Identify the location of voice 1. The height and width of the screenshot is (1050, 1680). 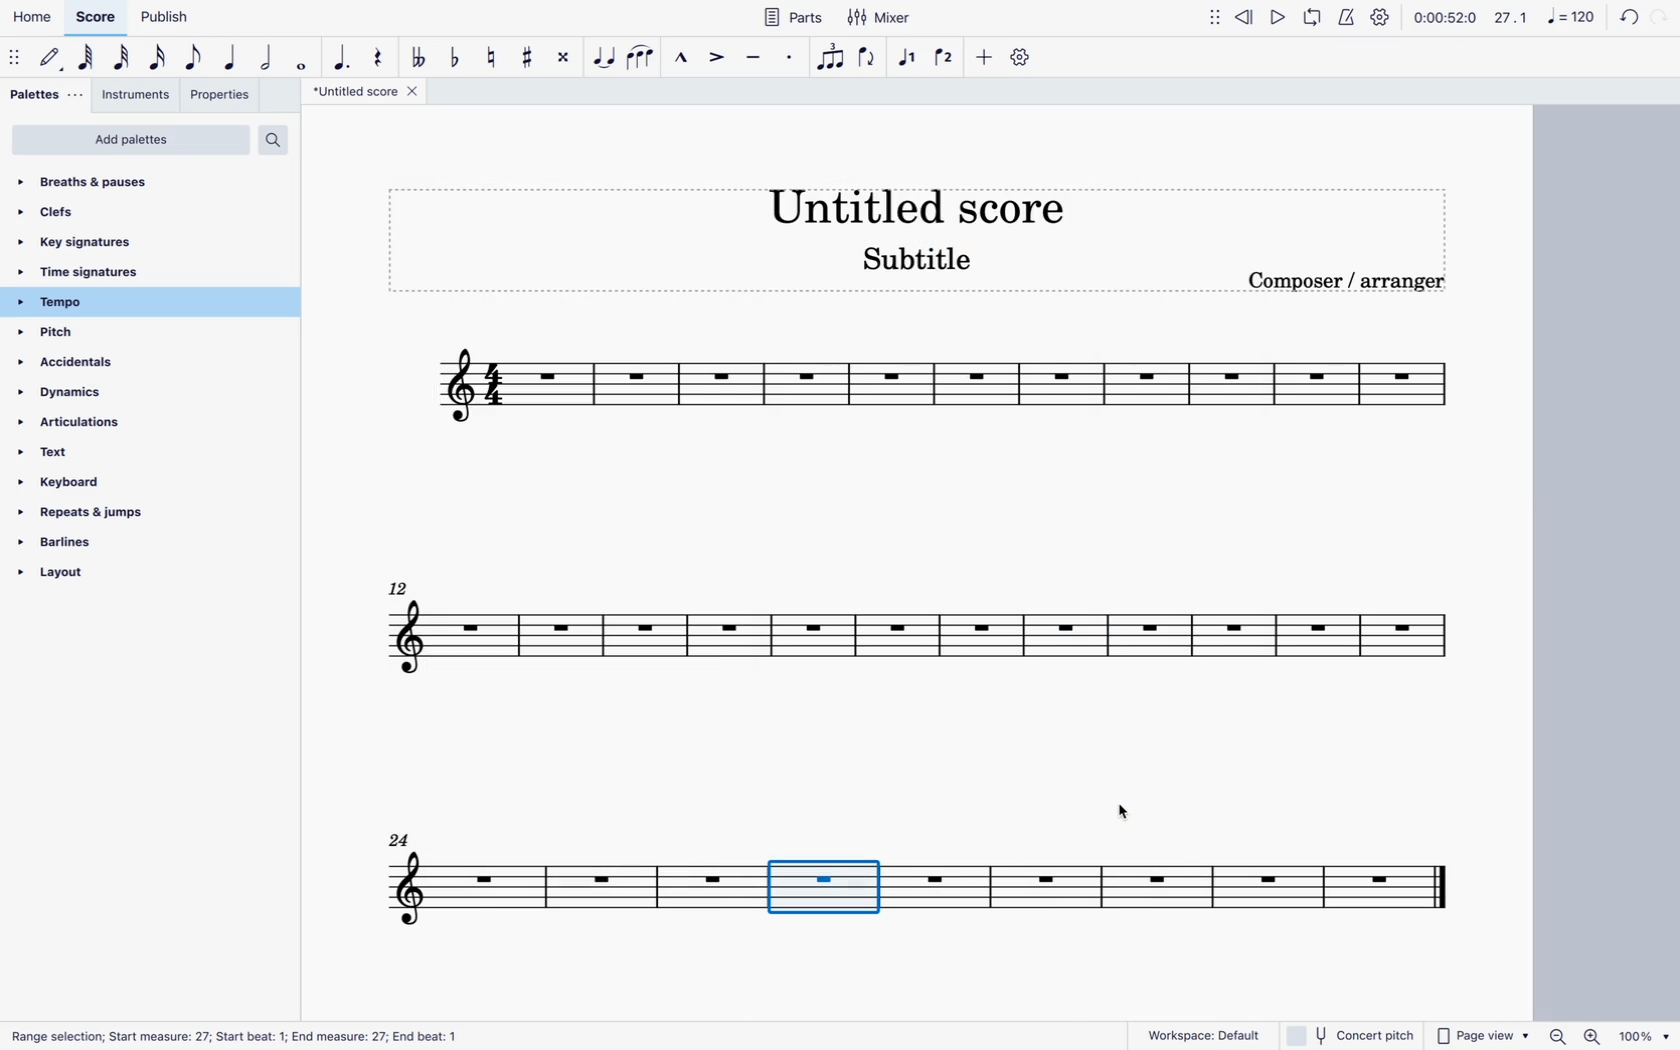
(909, 56).